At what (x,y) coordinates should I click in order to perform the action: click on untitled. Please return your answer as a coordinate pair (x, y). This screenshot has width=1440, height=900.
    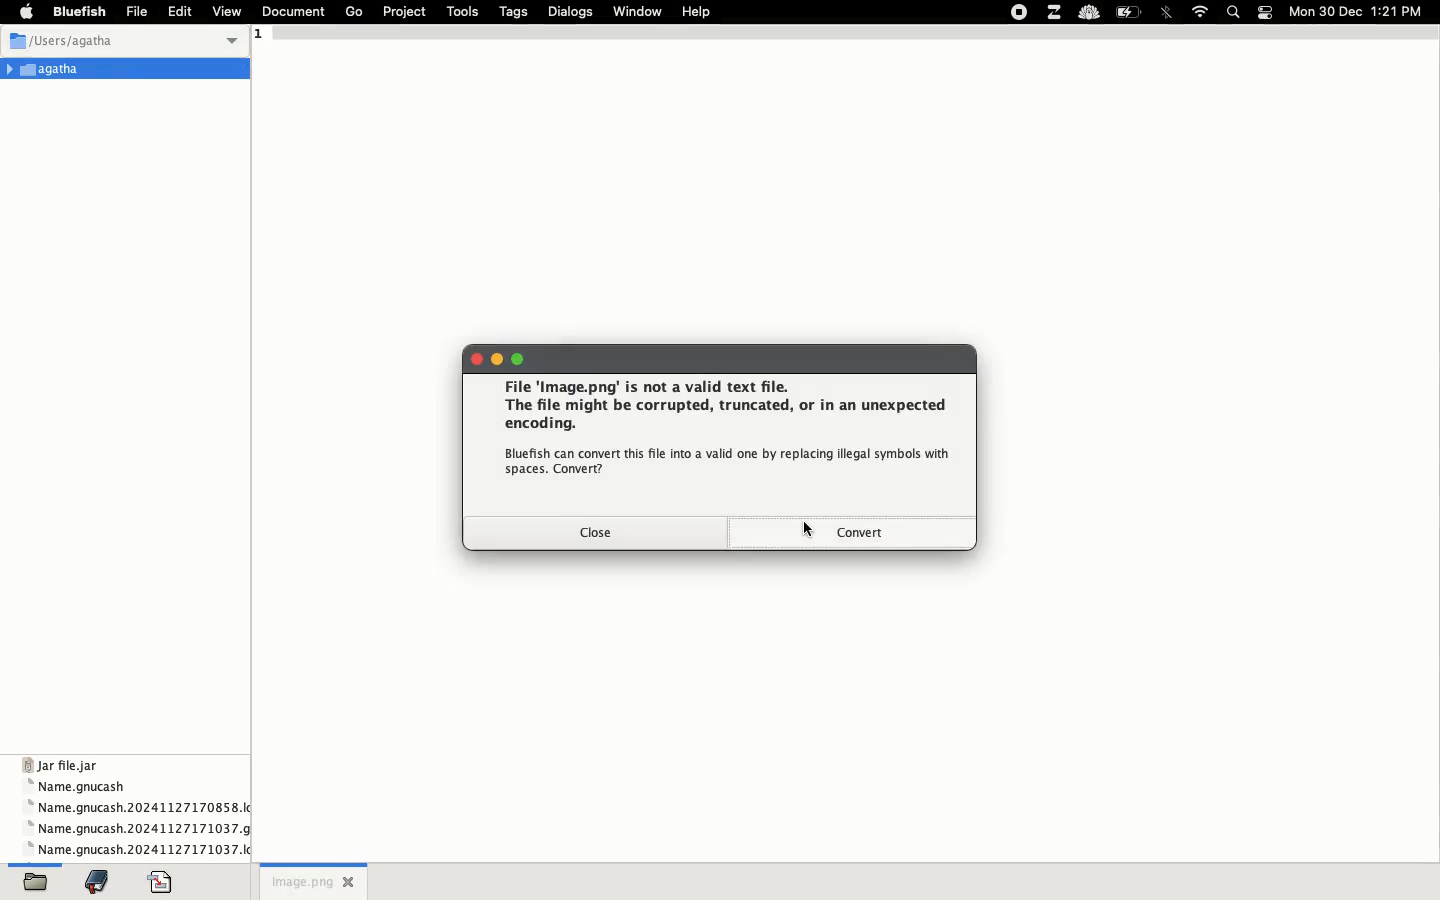
    Looking at the image, I should click on (299, 882).